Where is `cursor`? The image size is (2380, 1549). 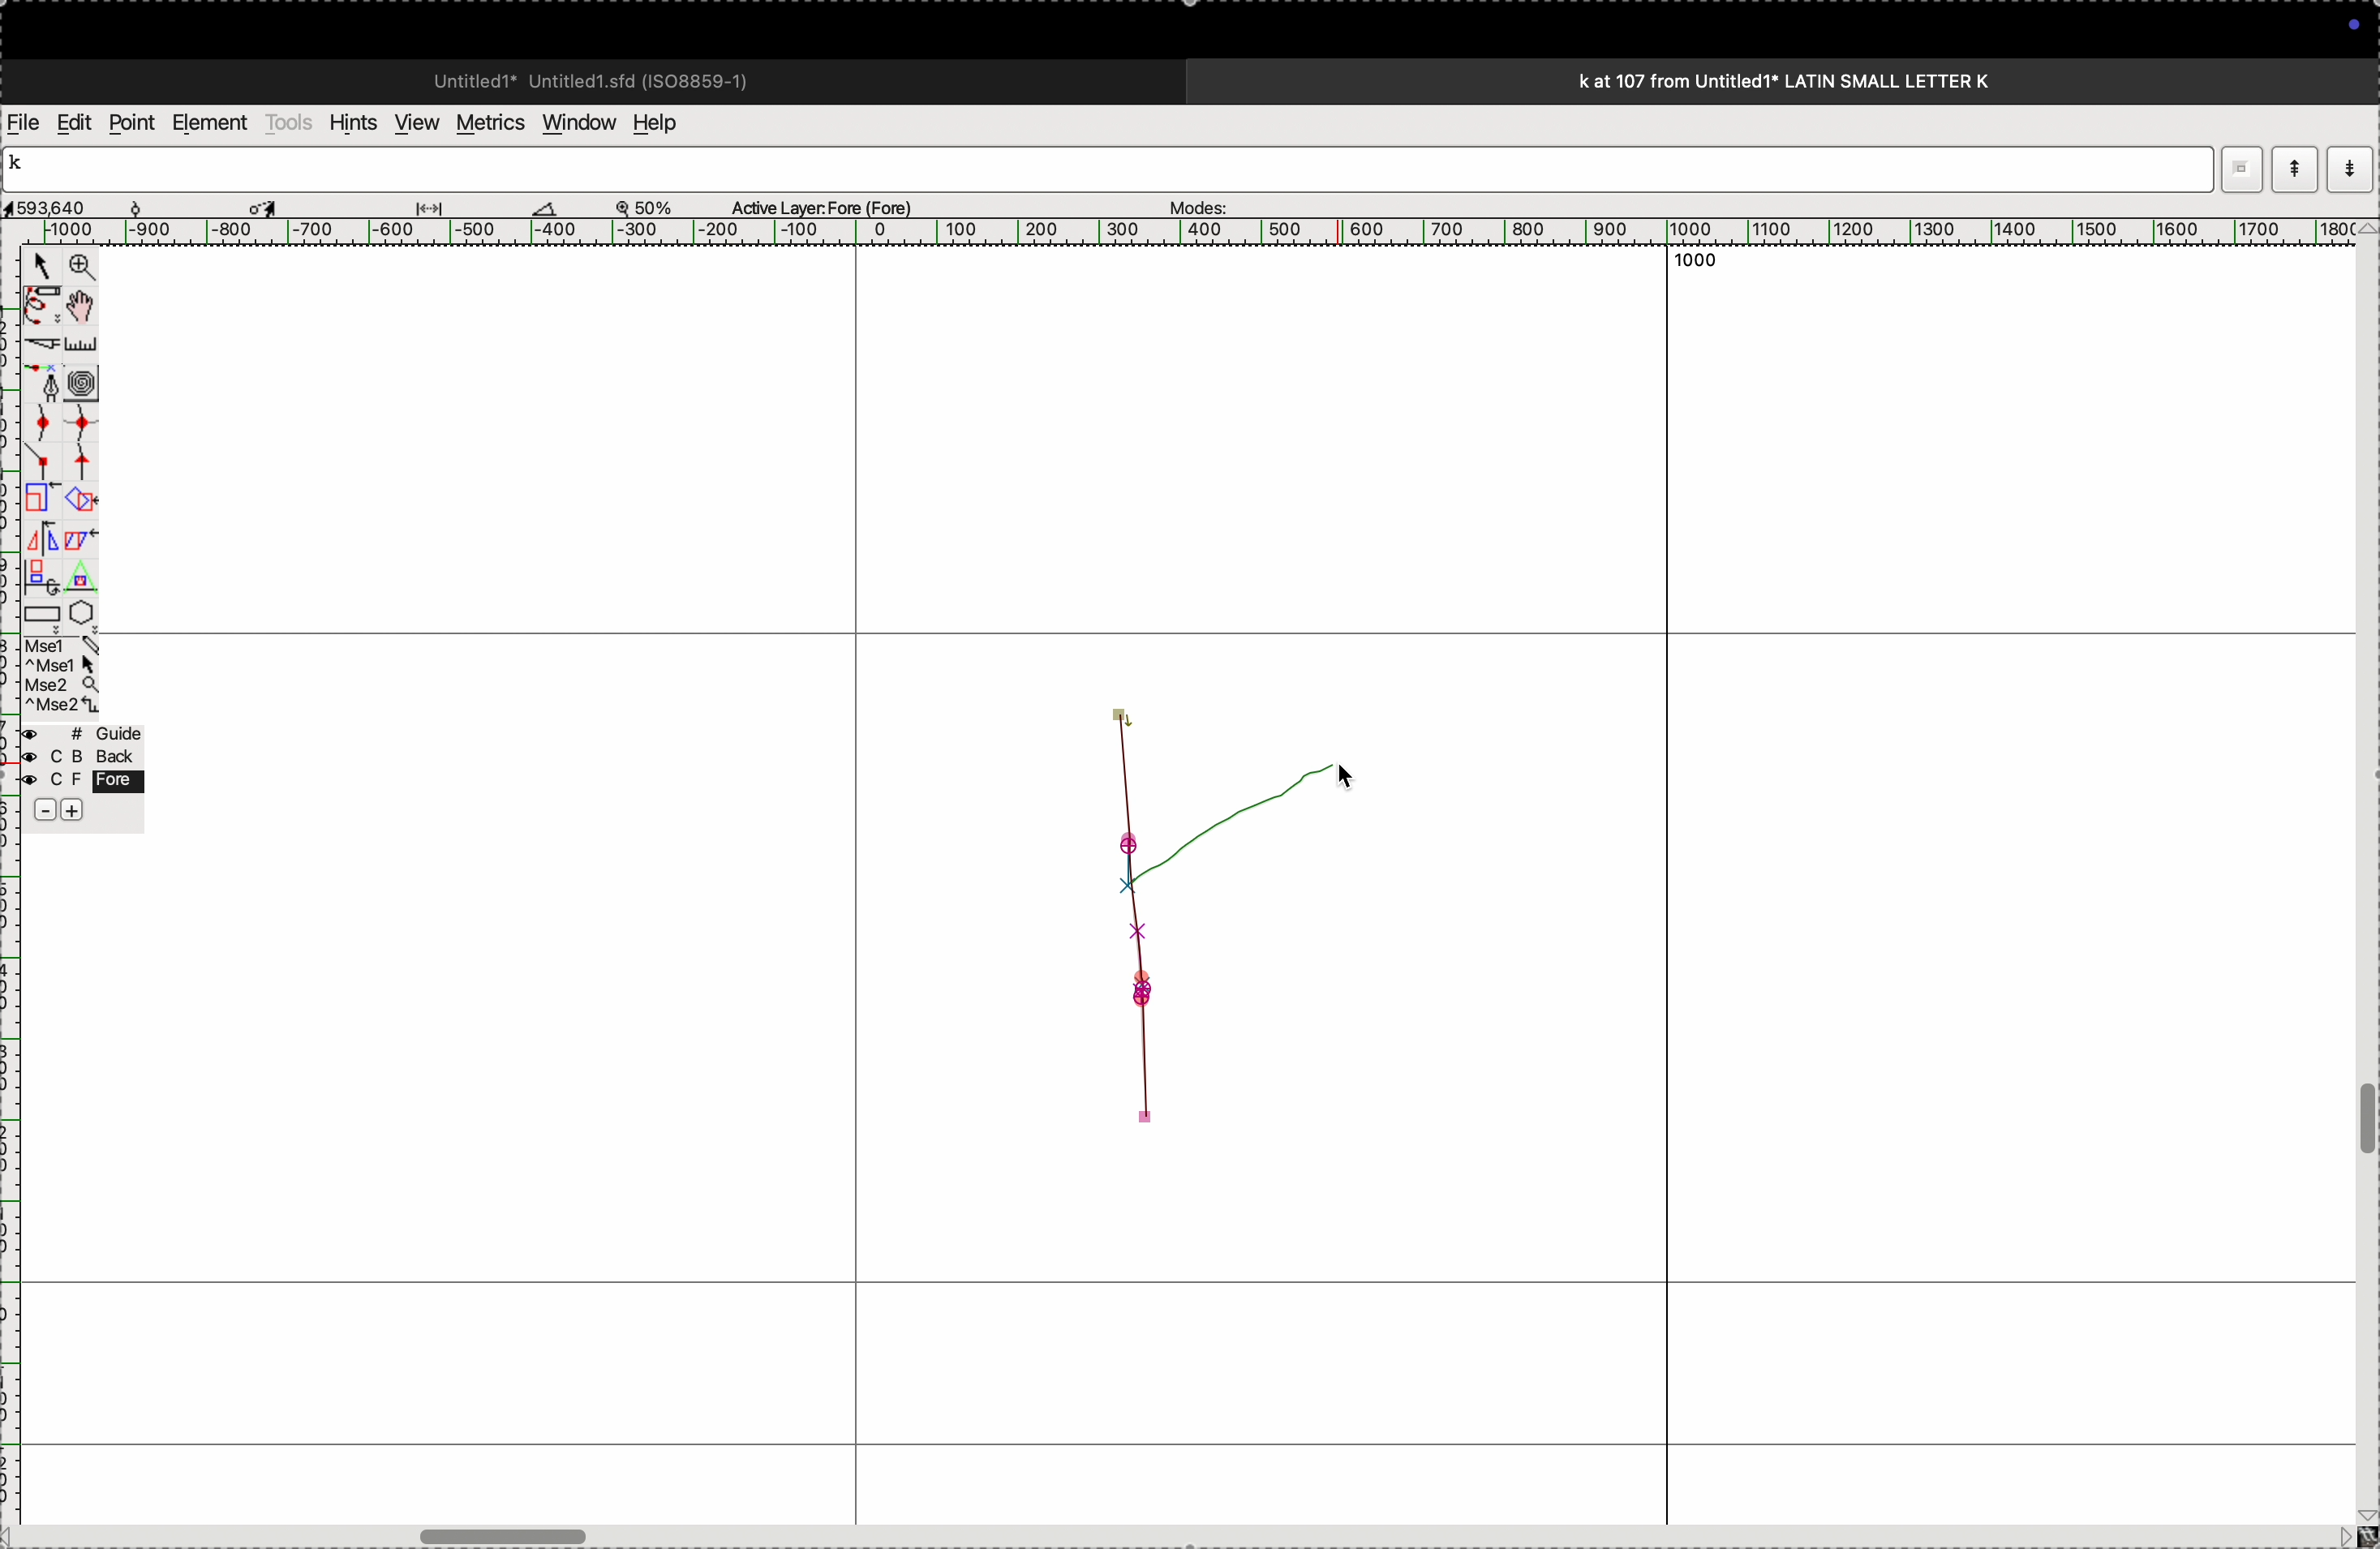 cursor is located at coordinates (268, 205).